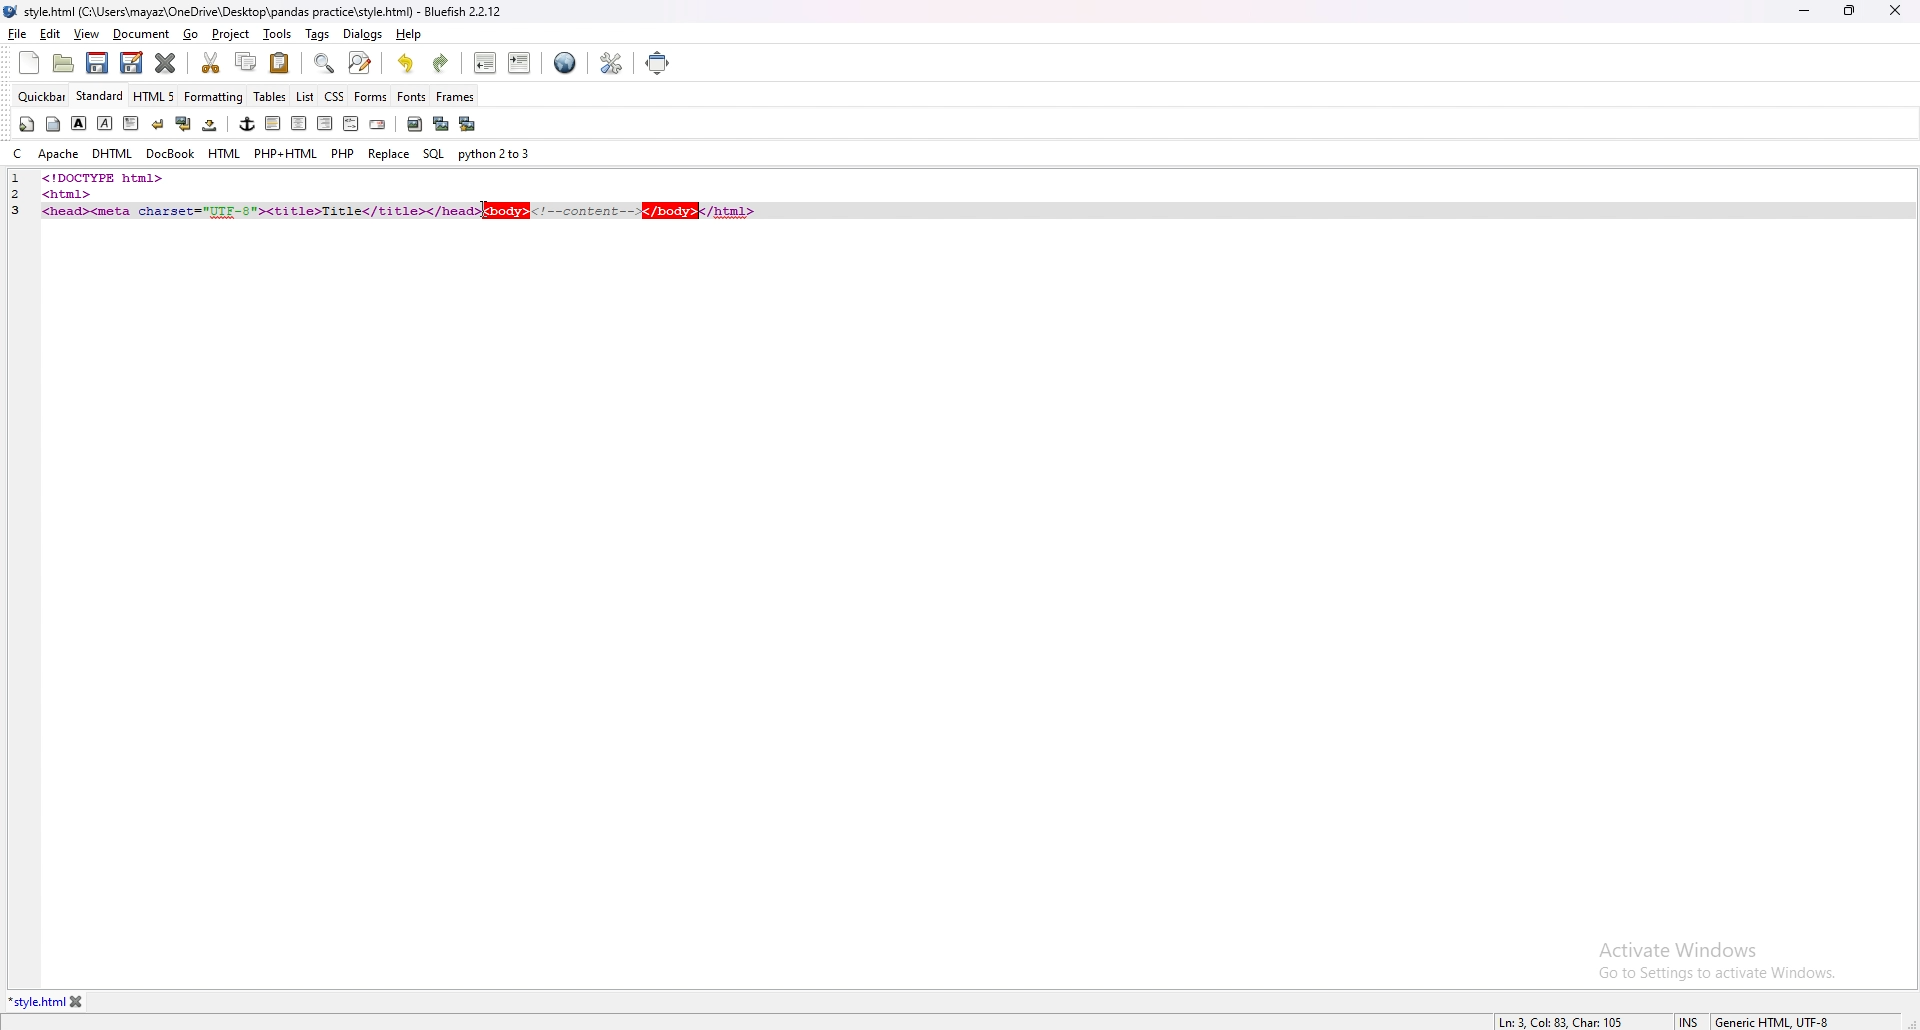 The height and width of the screenshot is (1030, 1920). I want to click on help, so click(407, 34).